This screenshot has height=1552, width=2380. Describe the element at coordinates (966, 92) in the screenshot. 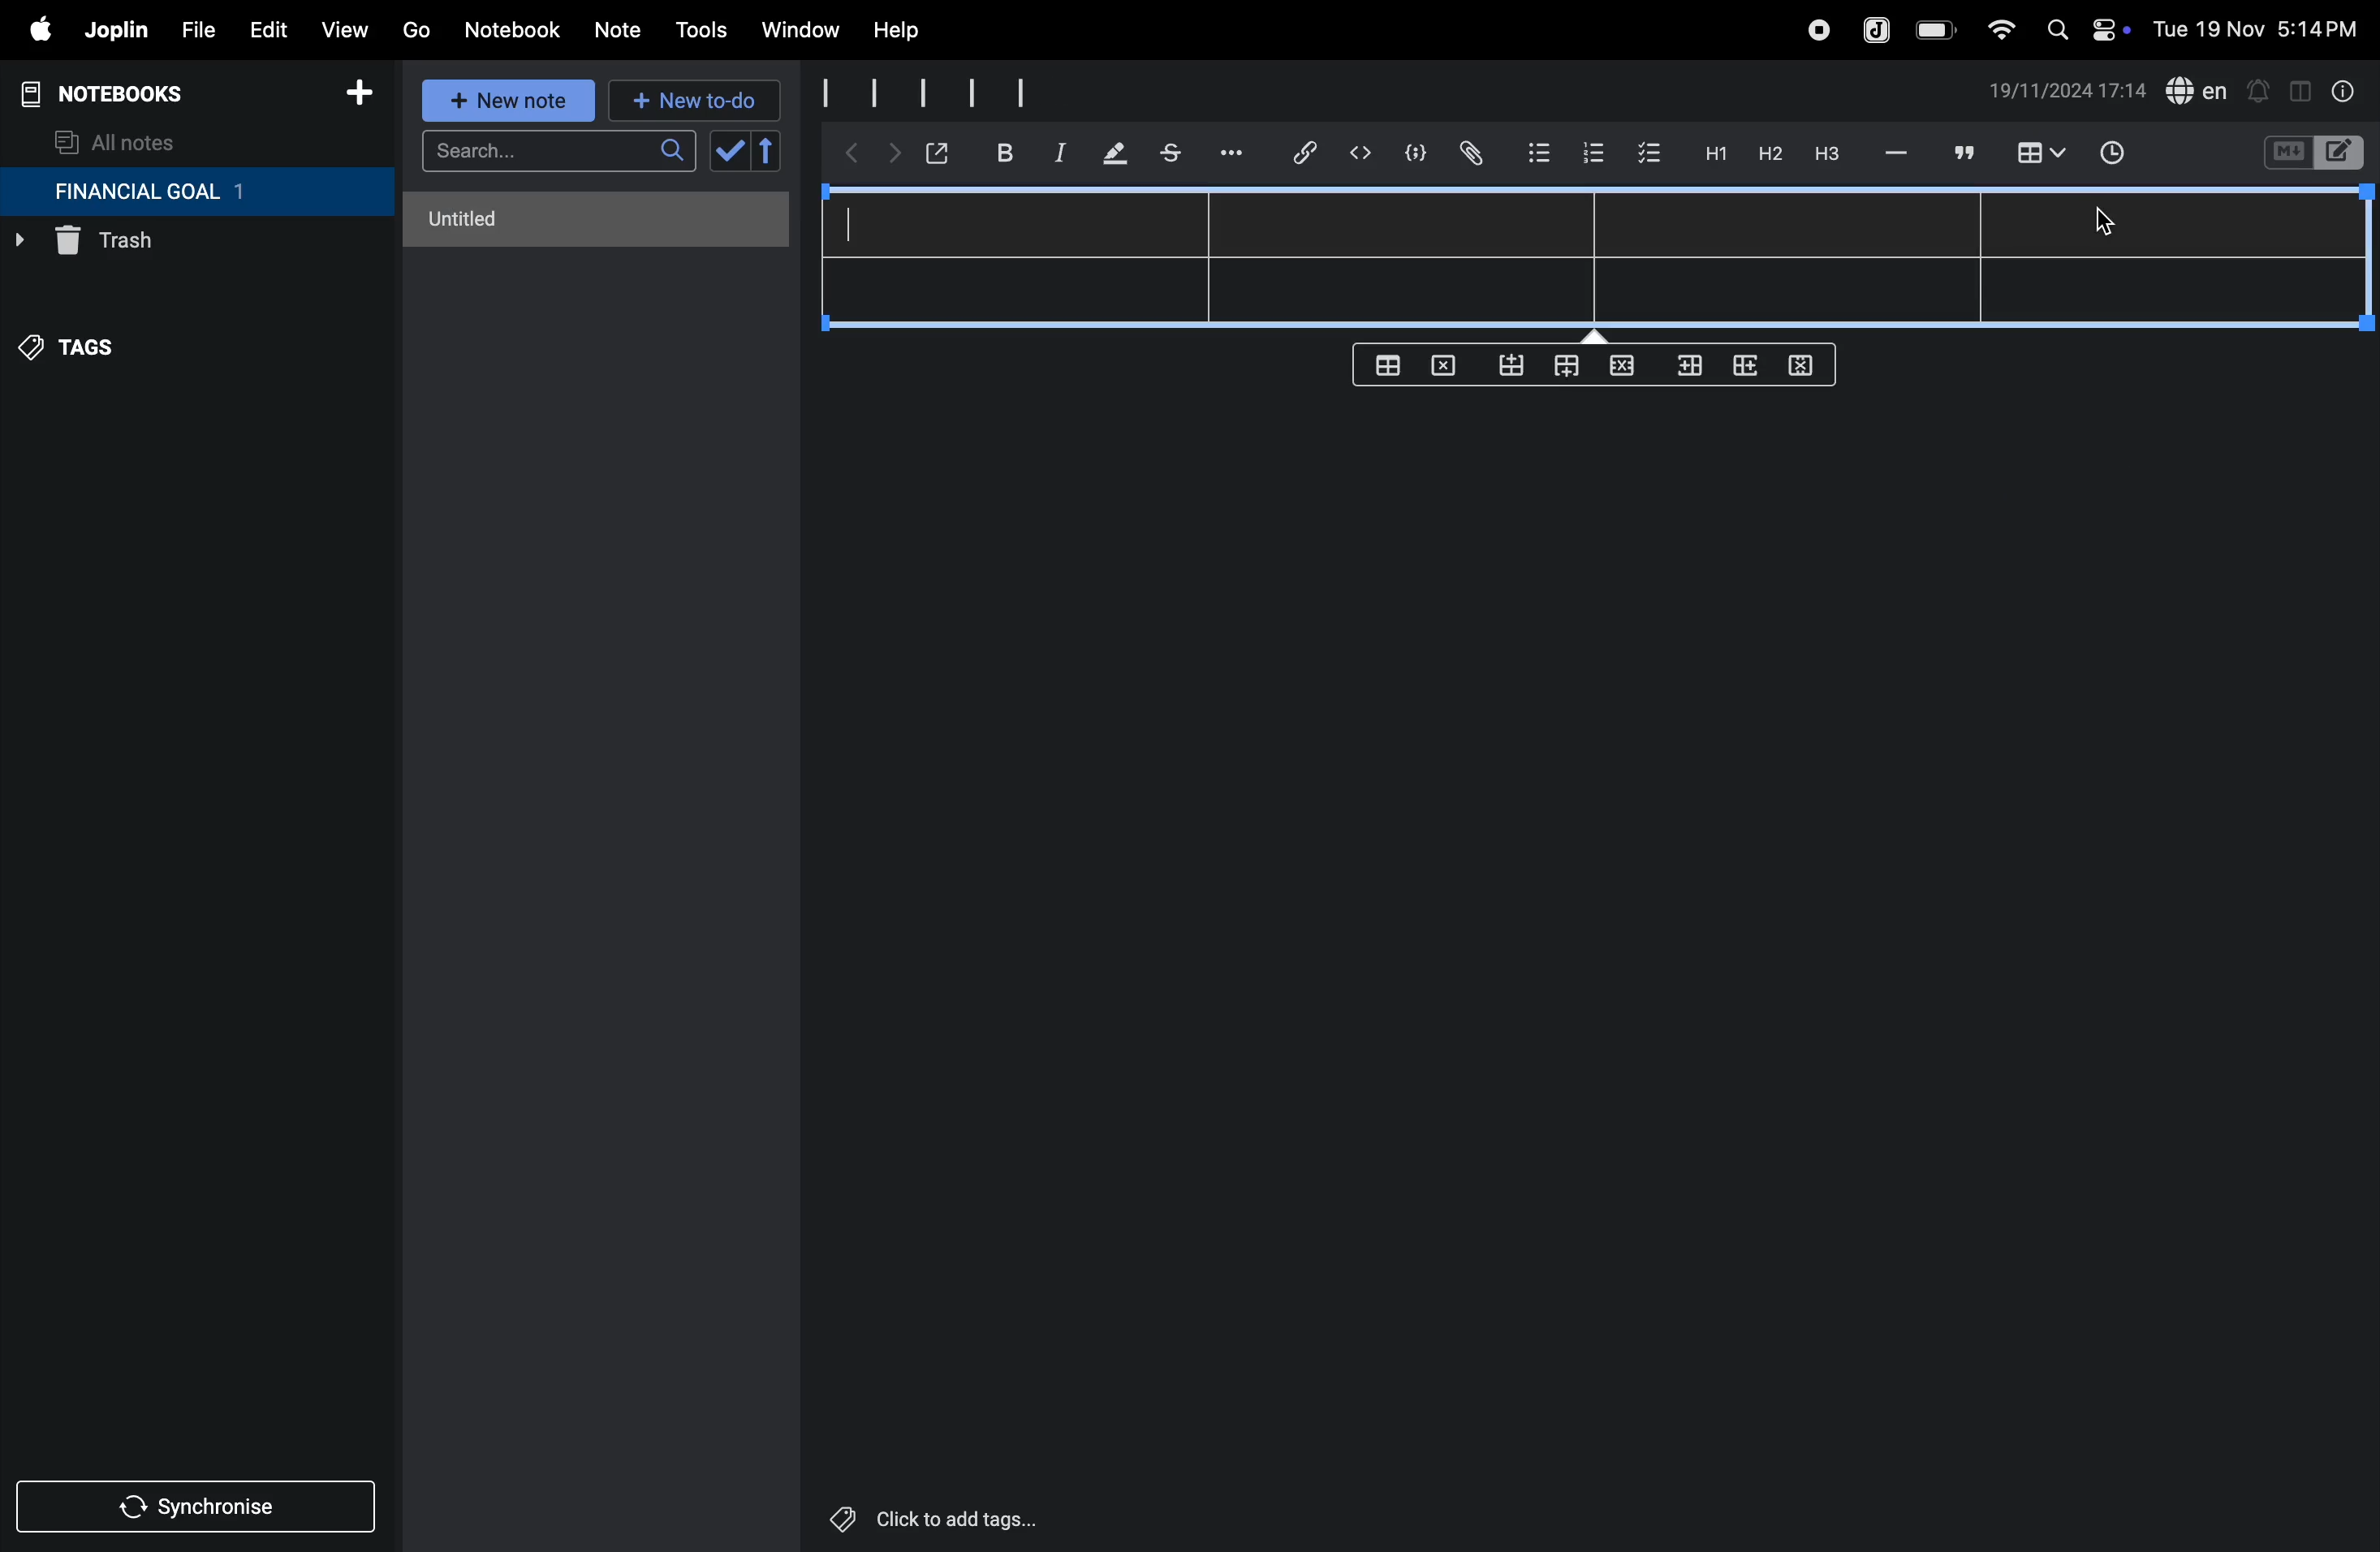

I see `creating new note` at that location.